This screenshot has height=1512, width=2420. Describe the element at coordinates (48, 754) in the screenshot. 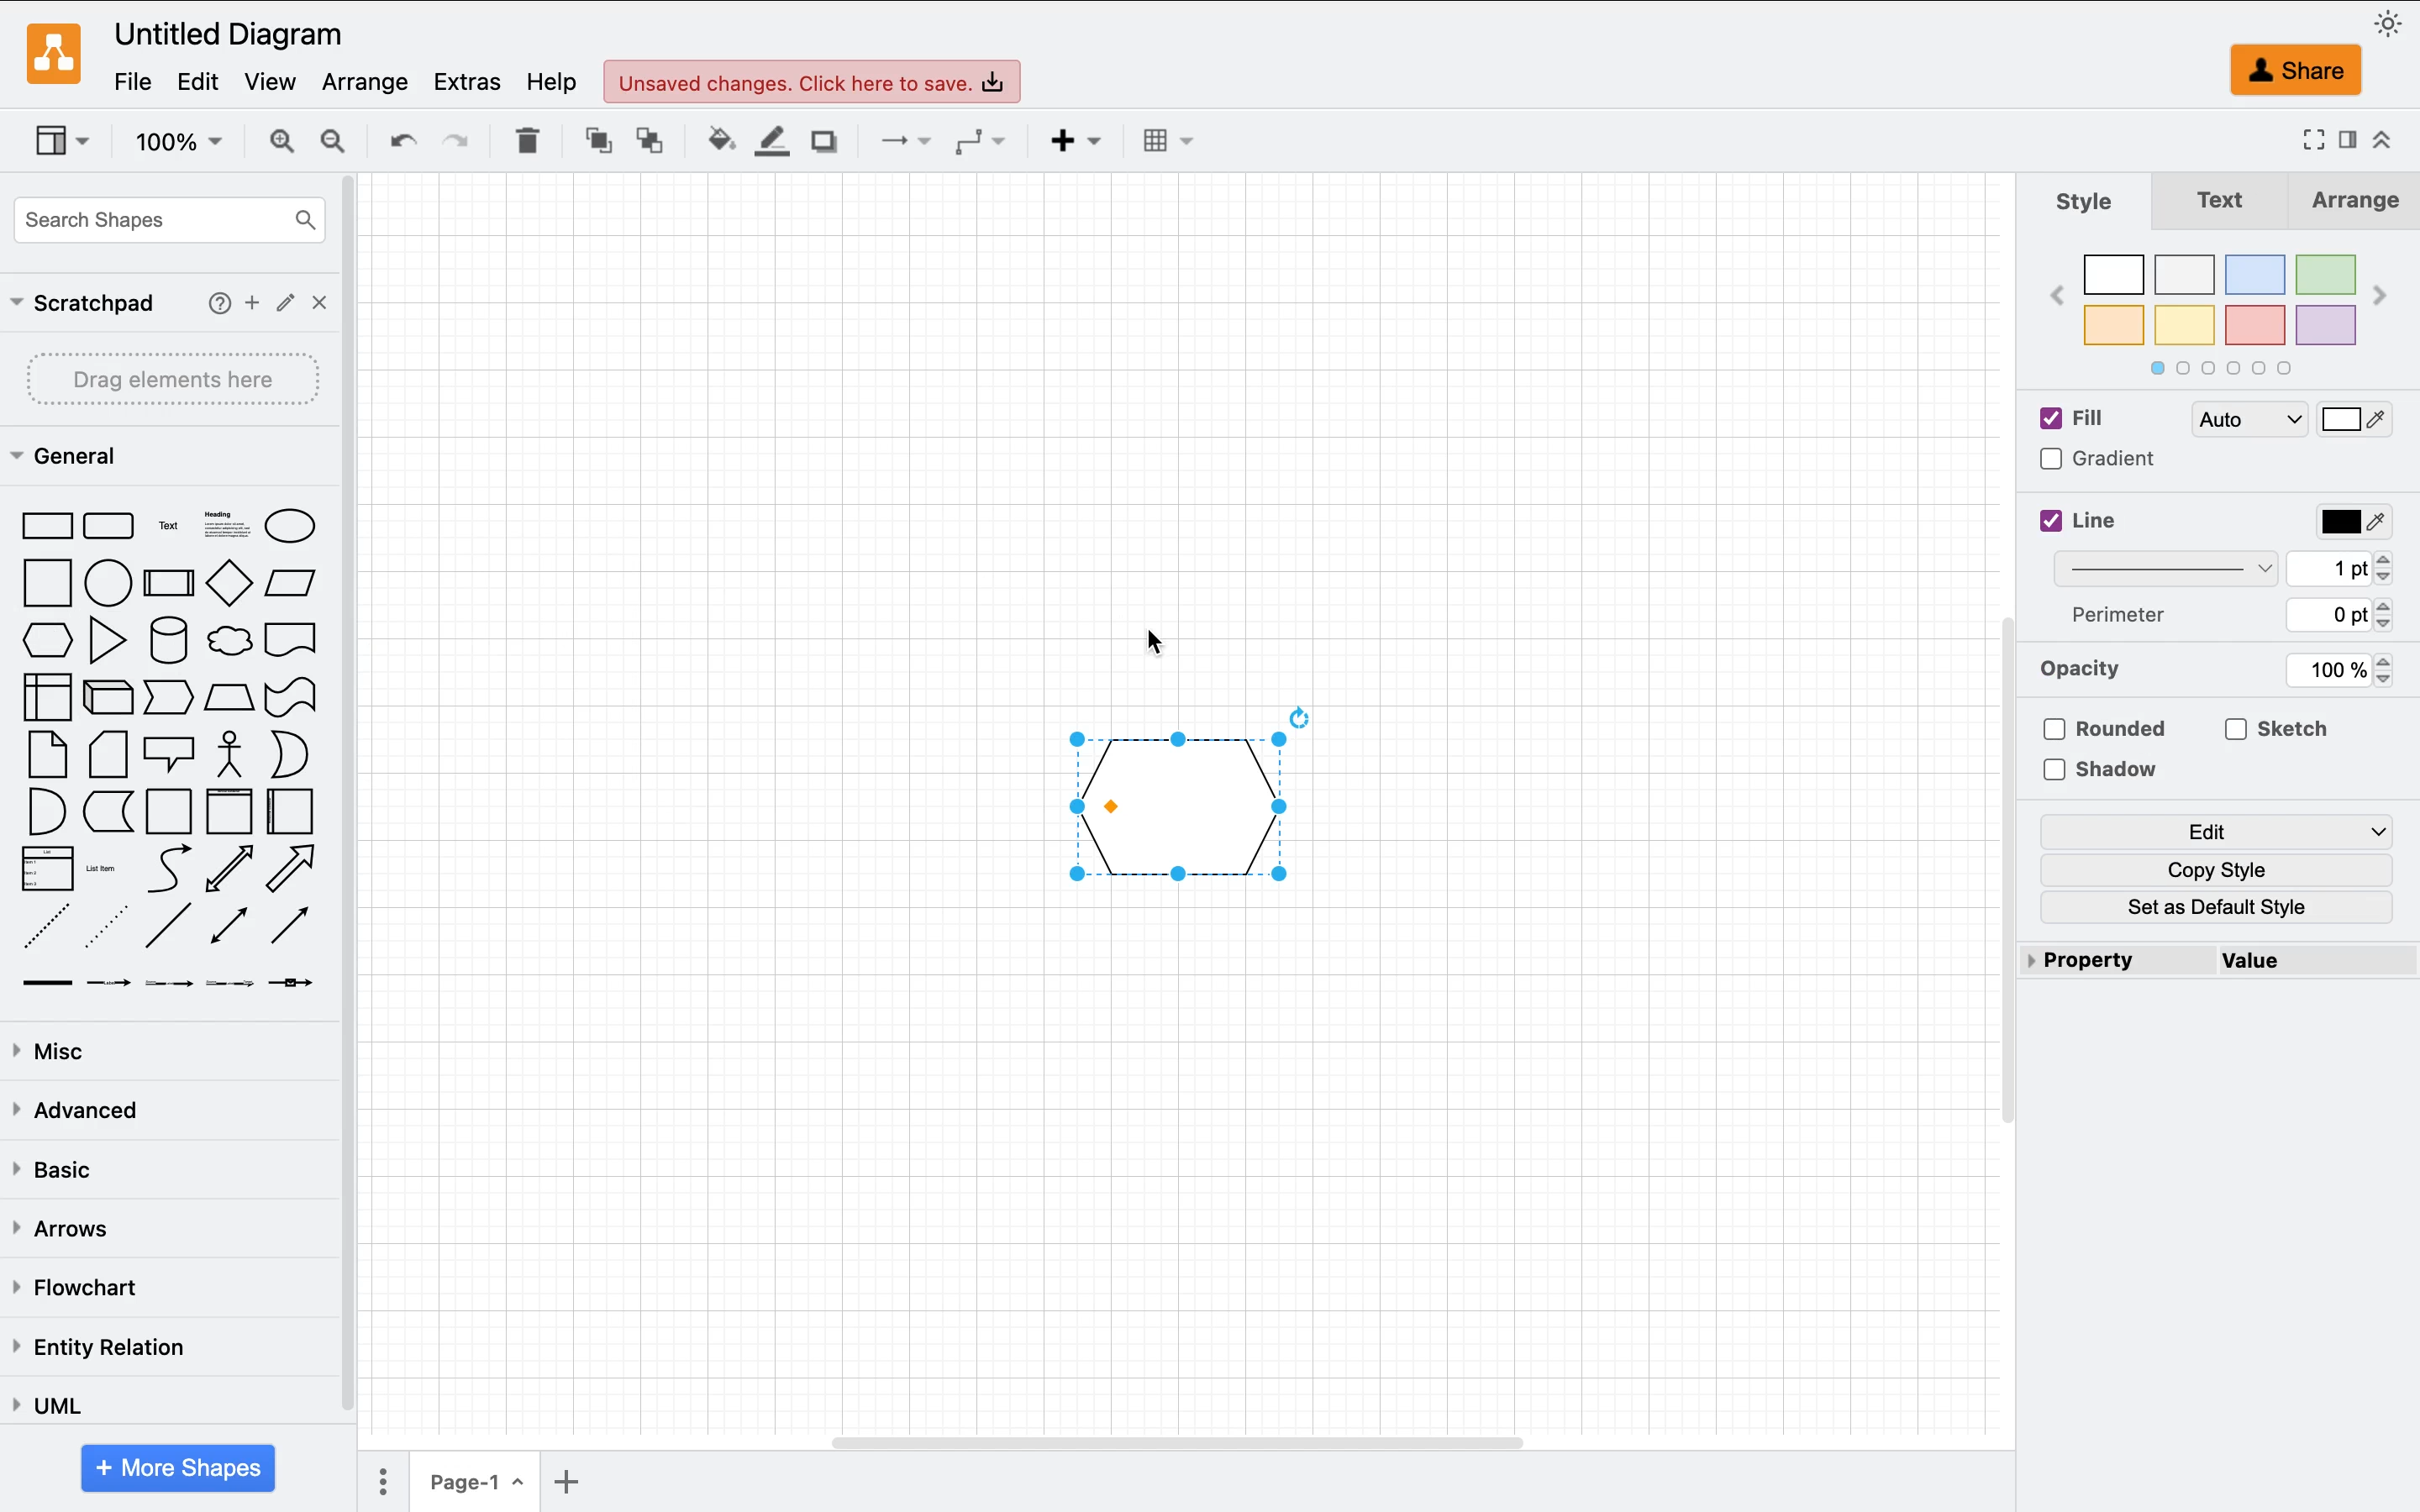

I see `note` at that location.